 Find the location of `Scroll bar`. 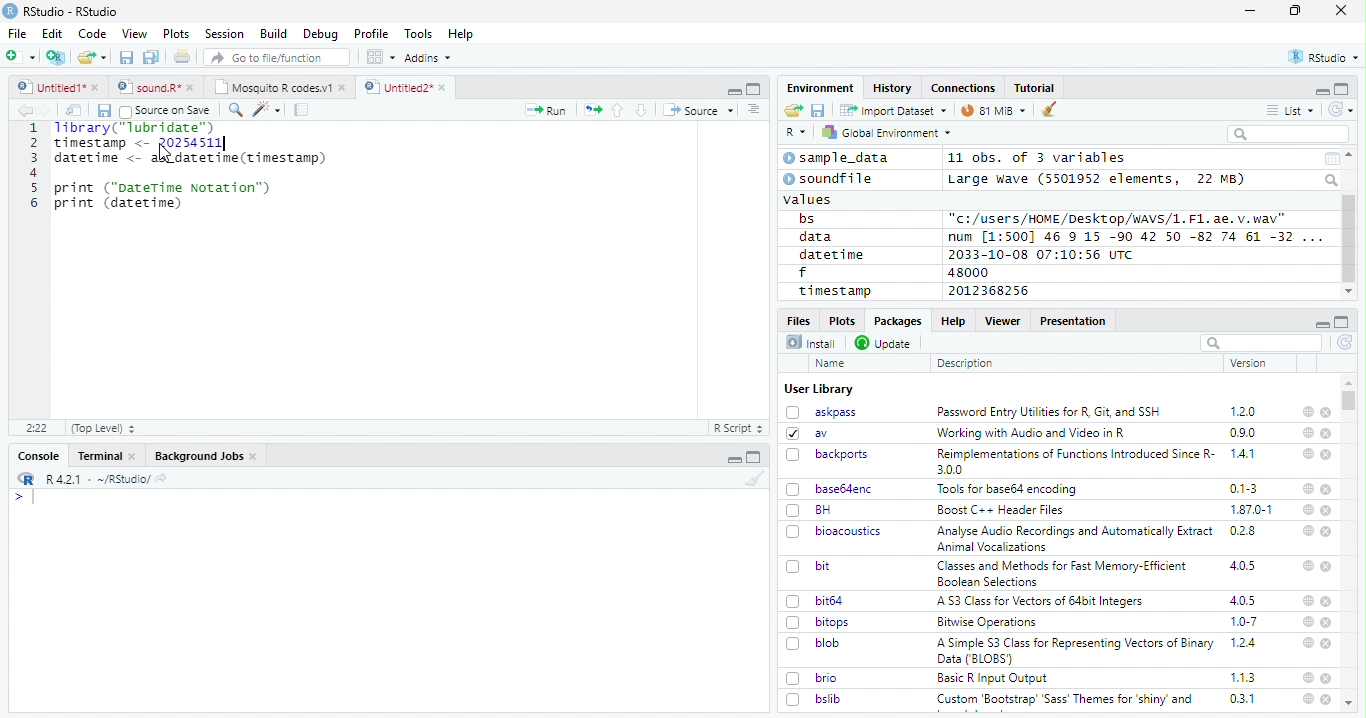

Scroll bar is located at coordinates (1350, 239).